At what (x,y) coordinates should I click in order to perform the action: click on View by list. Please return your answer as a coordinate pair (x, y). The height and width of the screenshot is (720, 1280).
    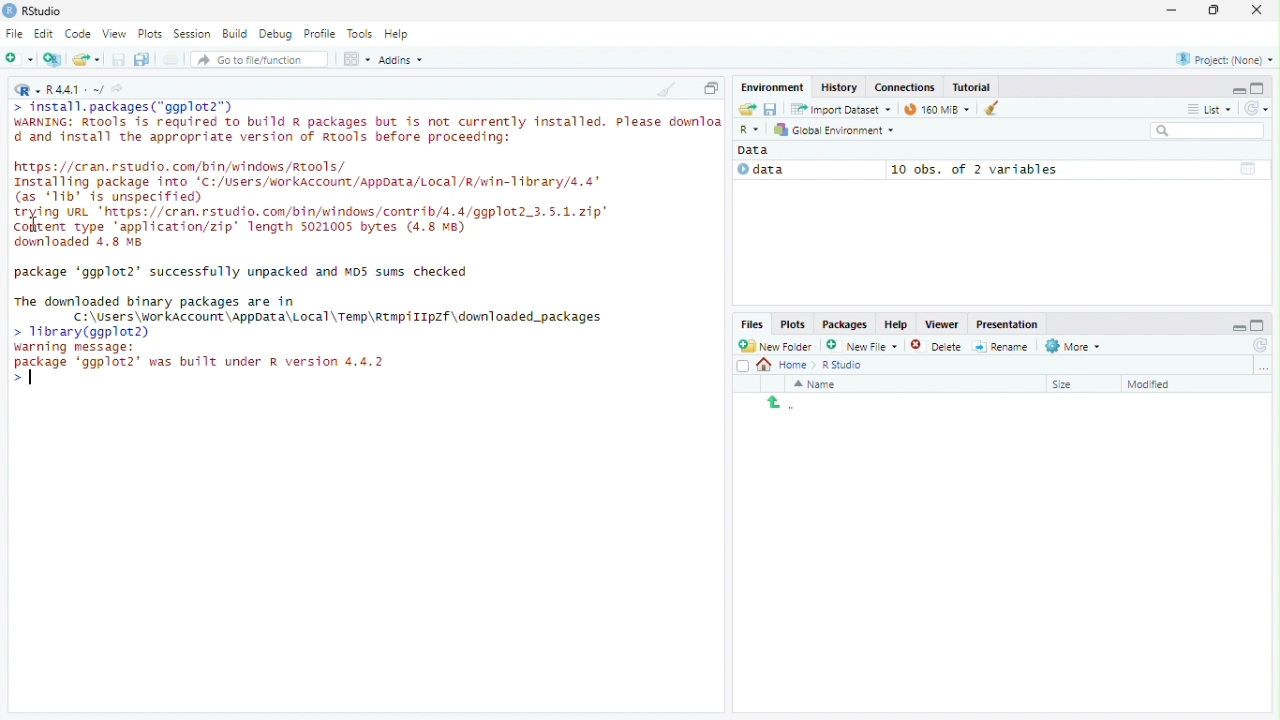
    Looking at the image, I should click on (1210, 109).